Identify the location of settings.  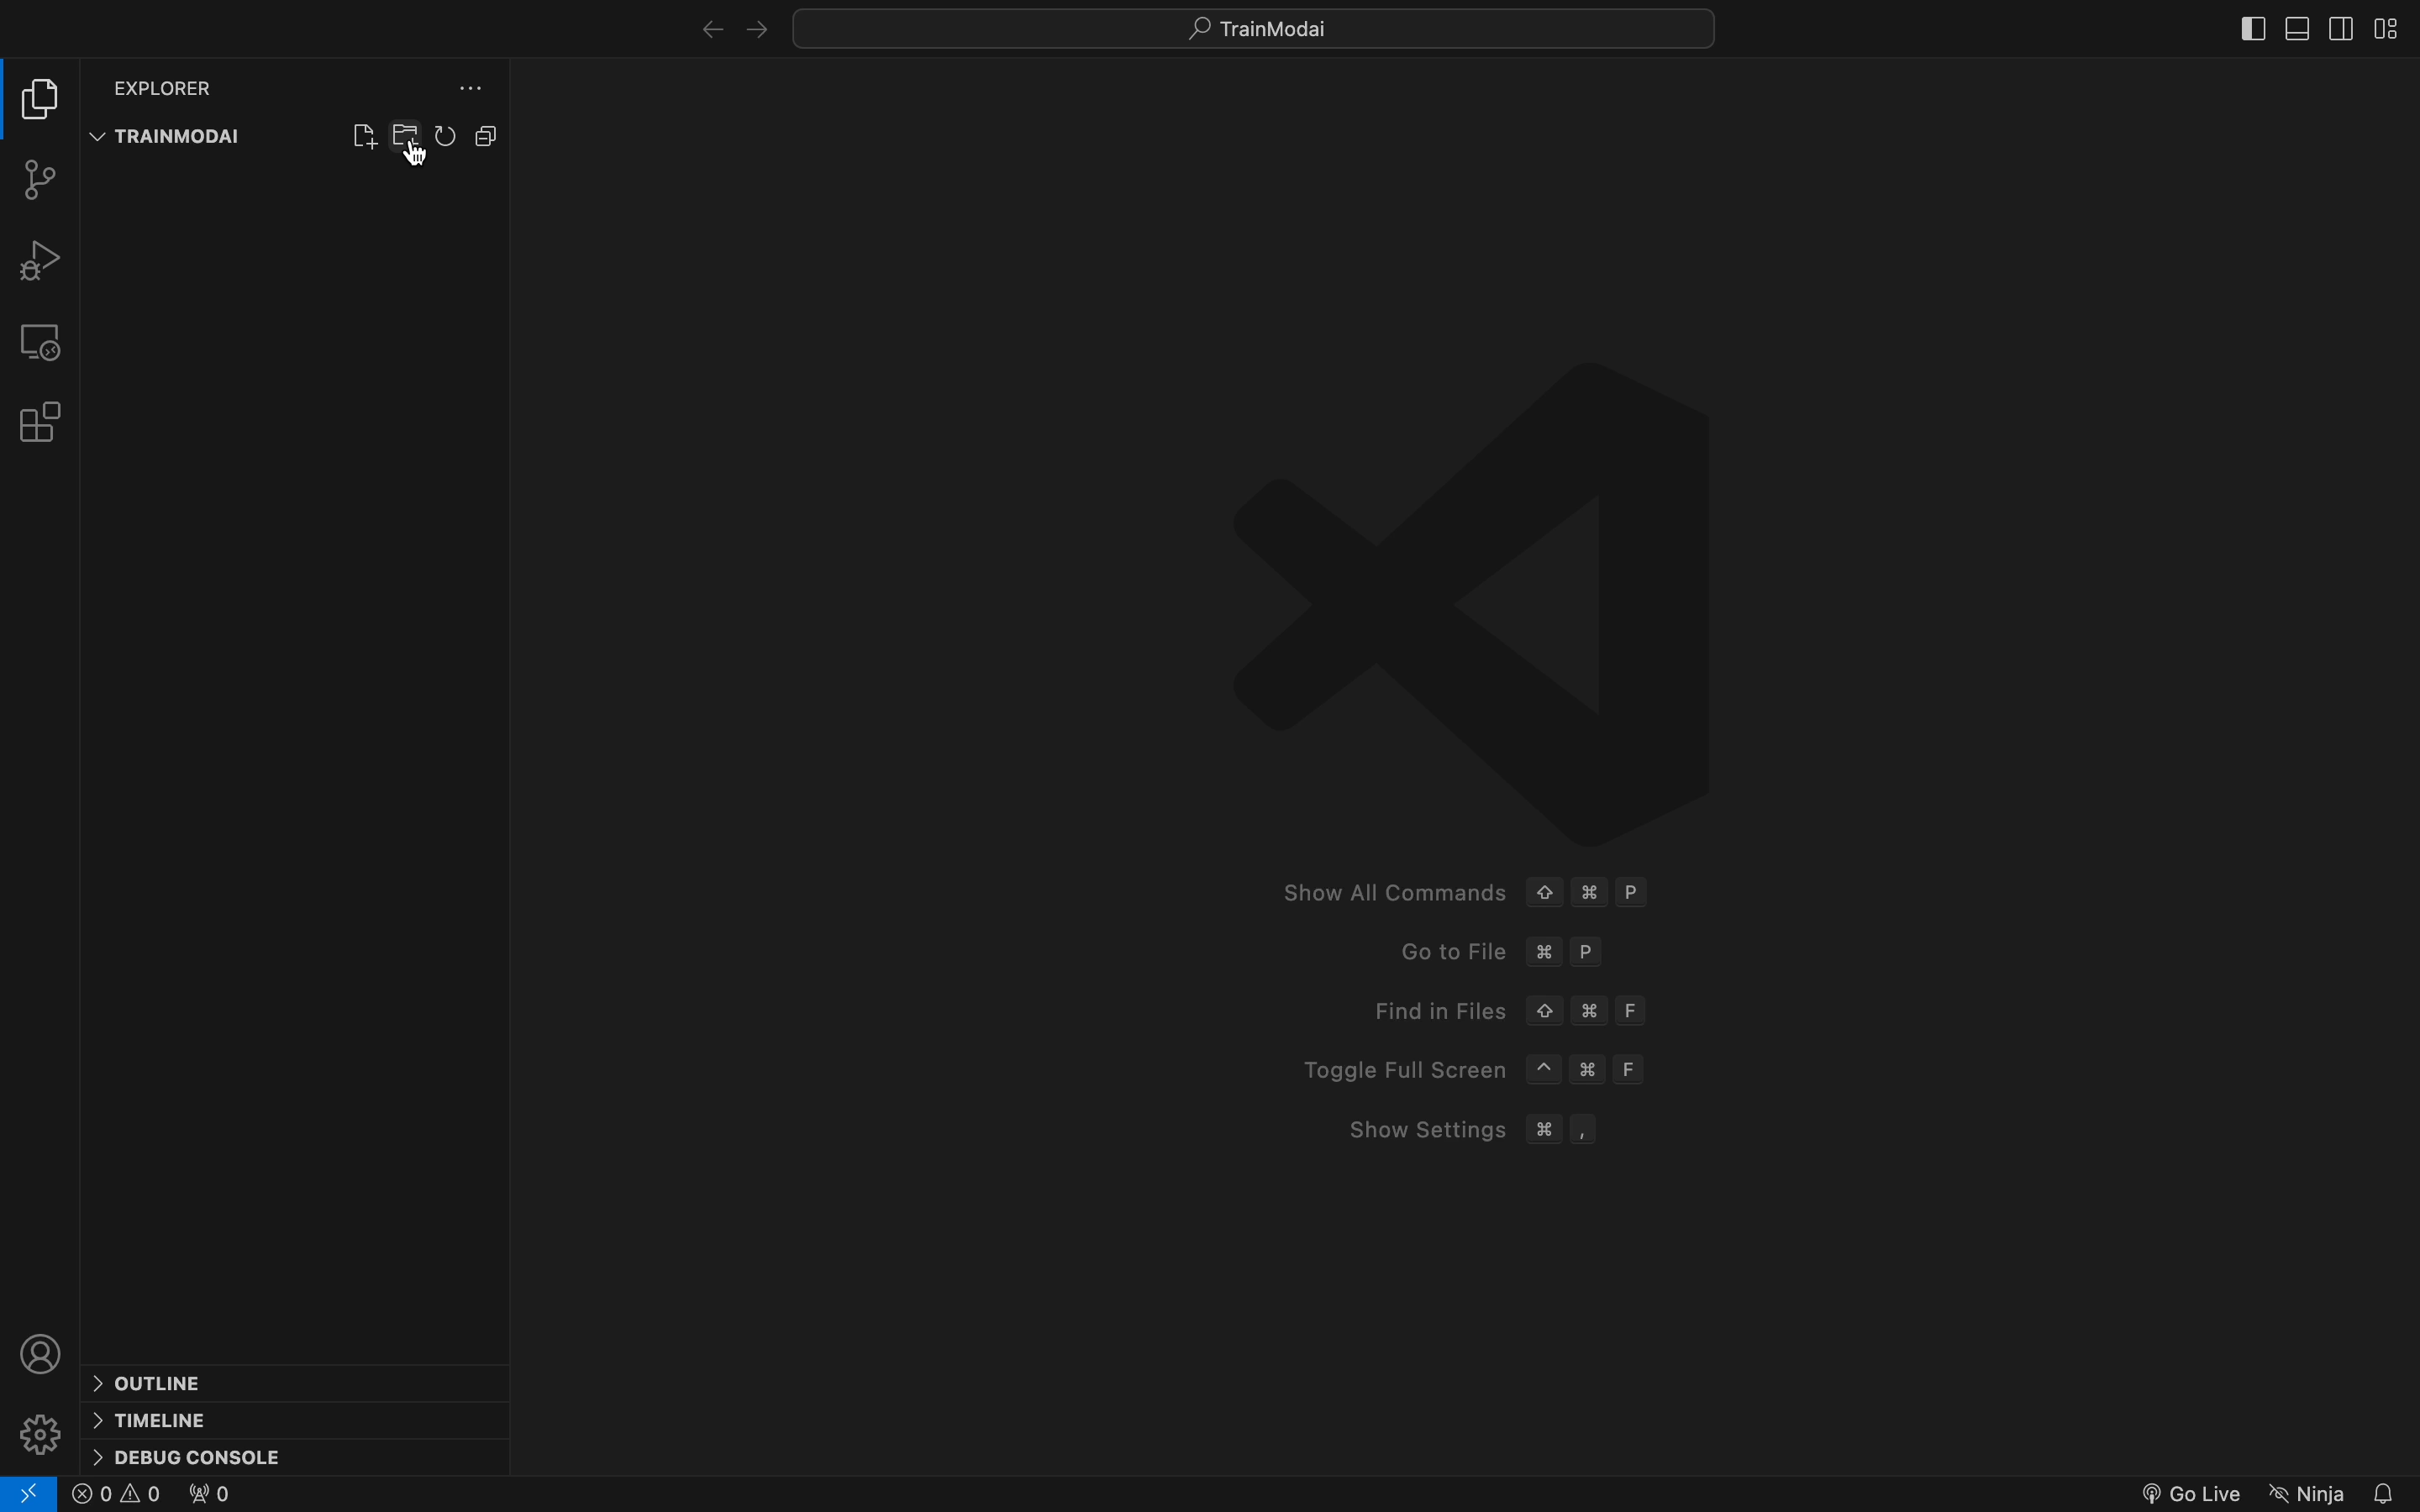
(46, 1431).